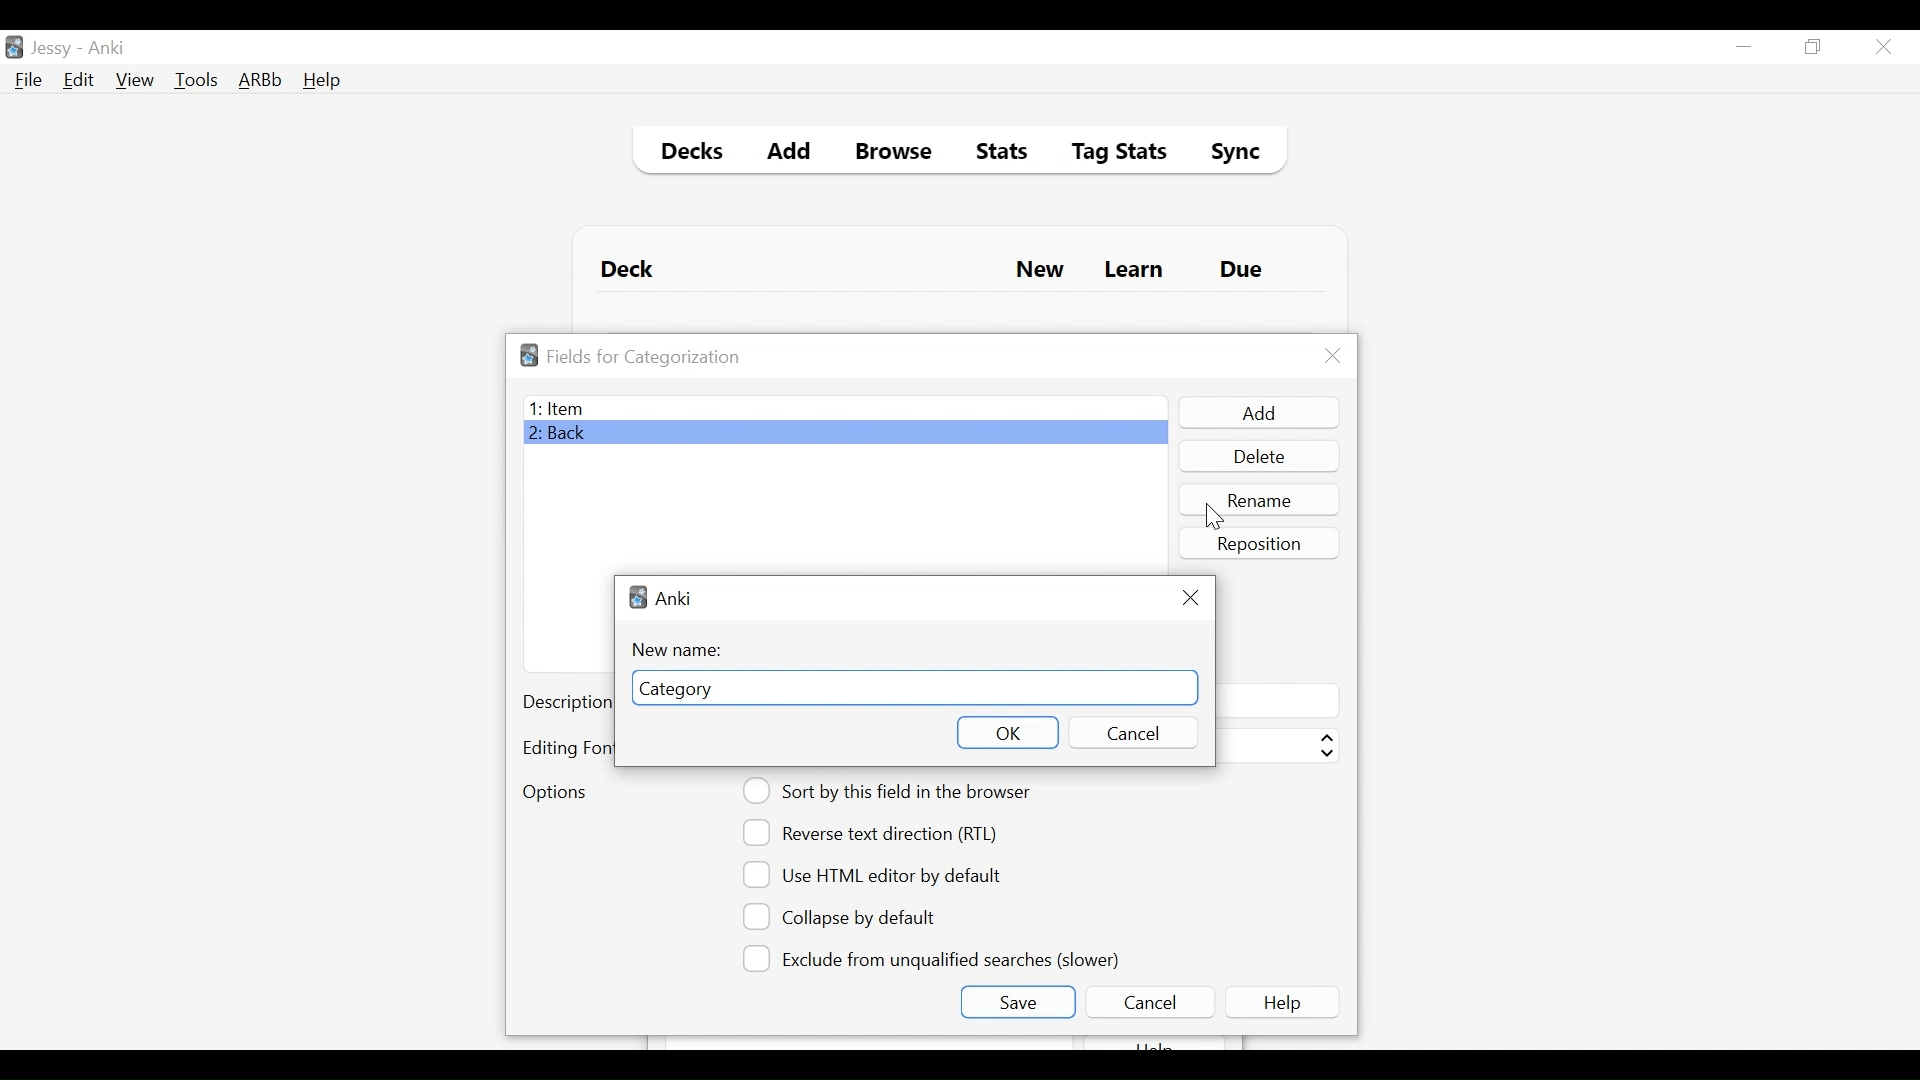  What do you see at coordinates (674, 598) in the screenshot?
I see `Anki` at bounding box center [674, 598].